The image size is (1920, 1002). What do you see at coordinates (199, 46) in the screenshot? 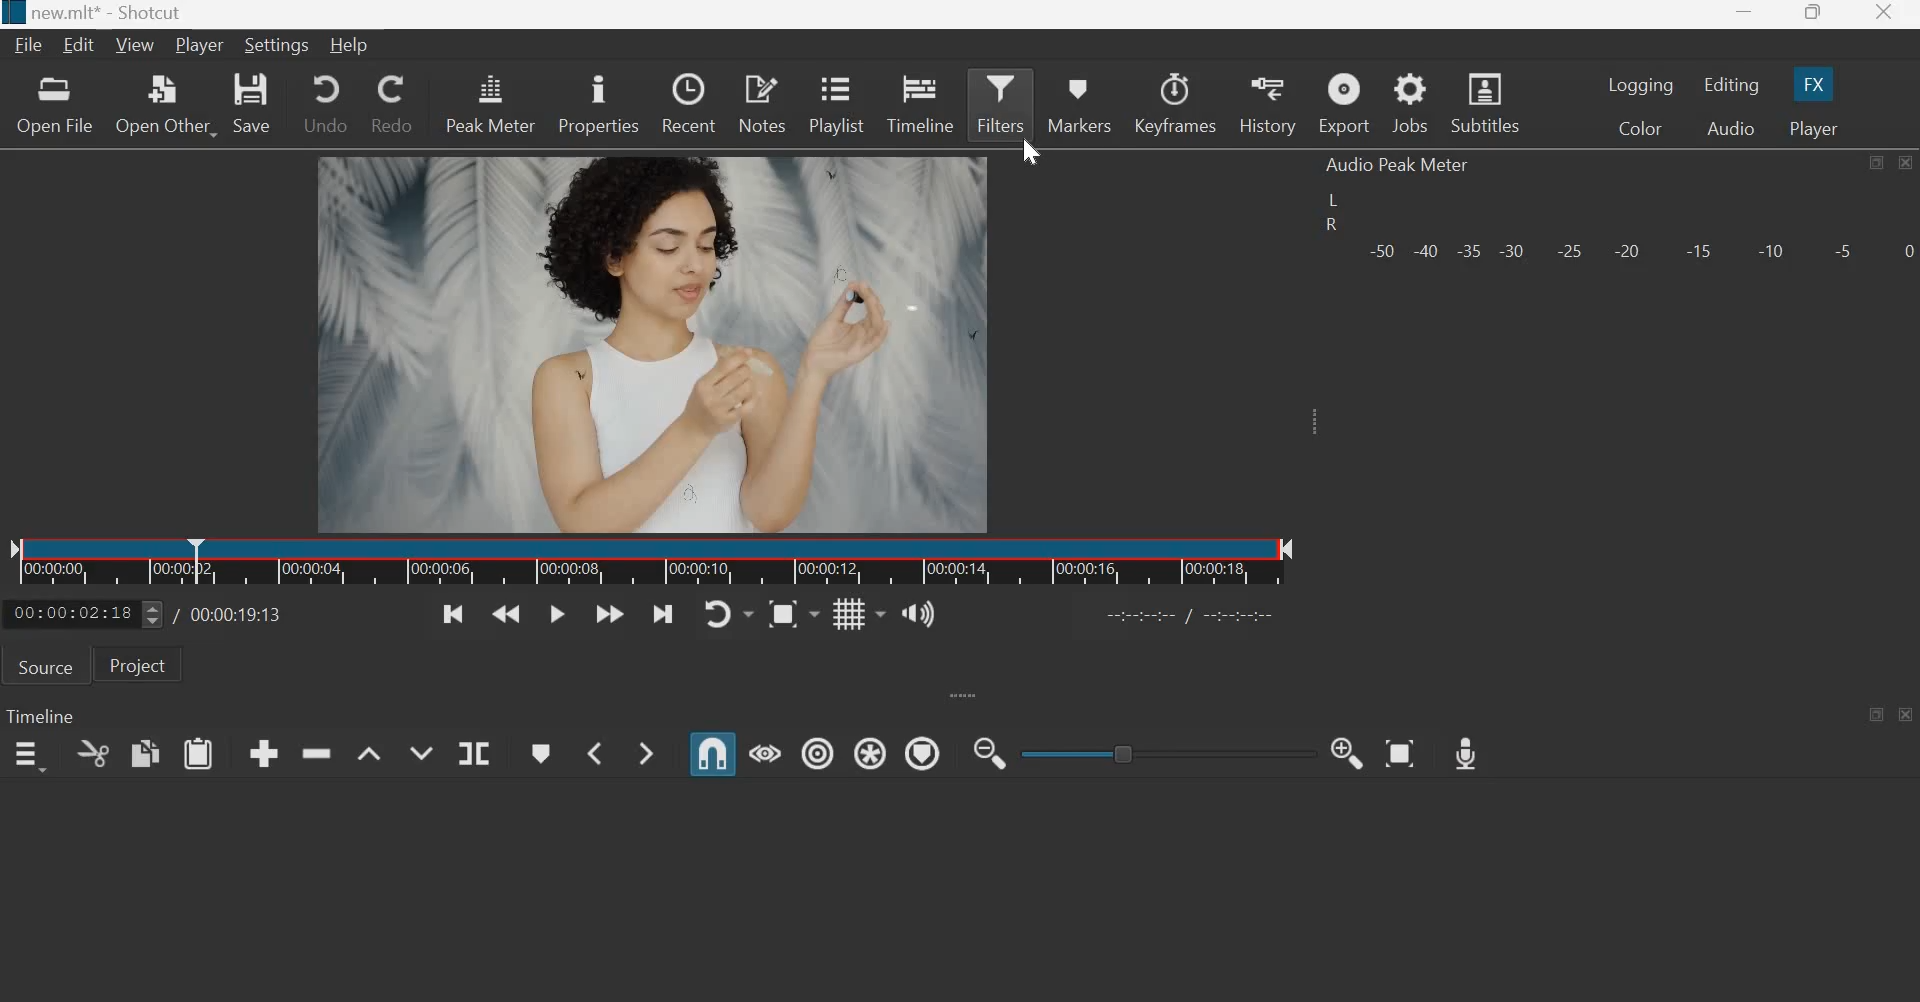
I see `Player` at bounding box center [199, 46].